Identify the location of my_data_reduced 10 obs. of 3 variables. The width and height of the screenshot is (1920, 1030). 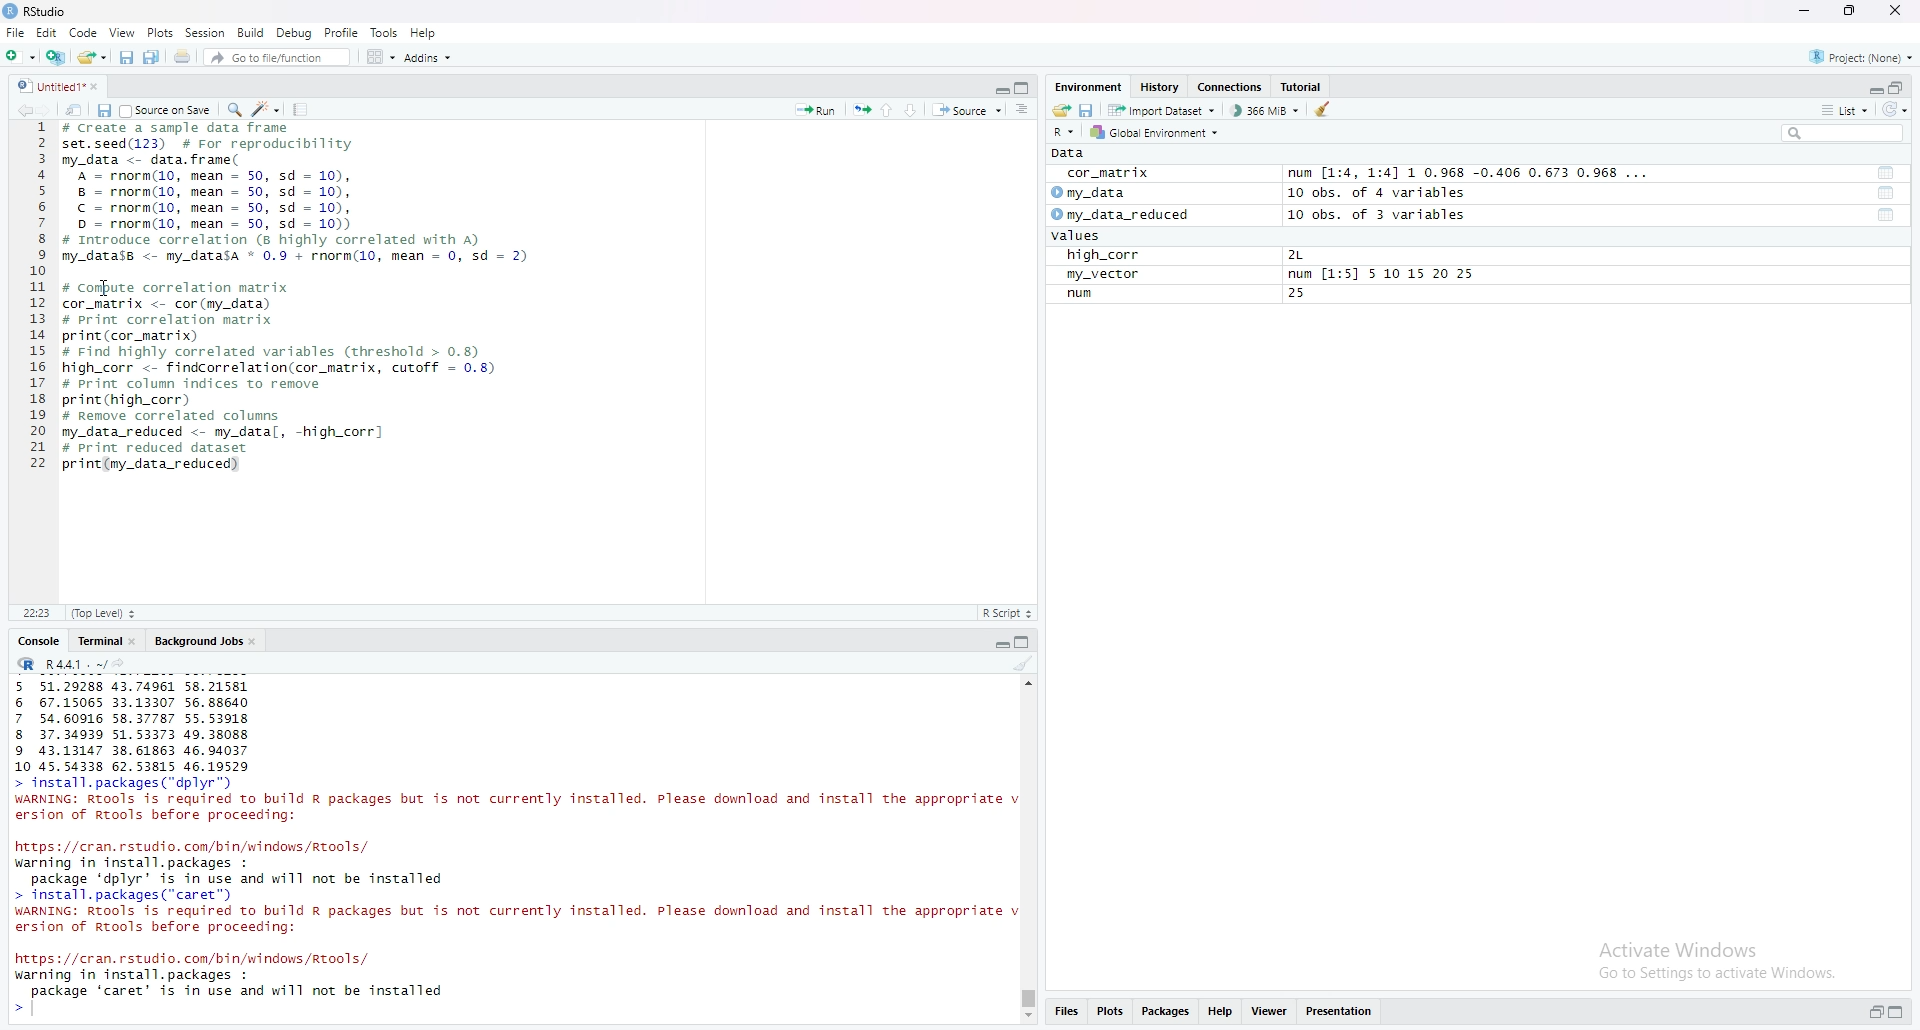
(1266, 214).